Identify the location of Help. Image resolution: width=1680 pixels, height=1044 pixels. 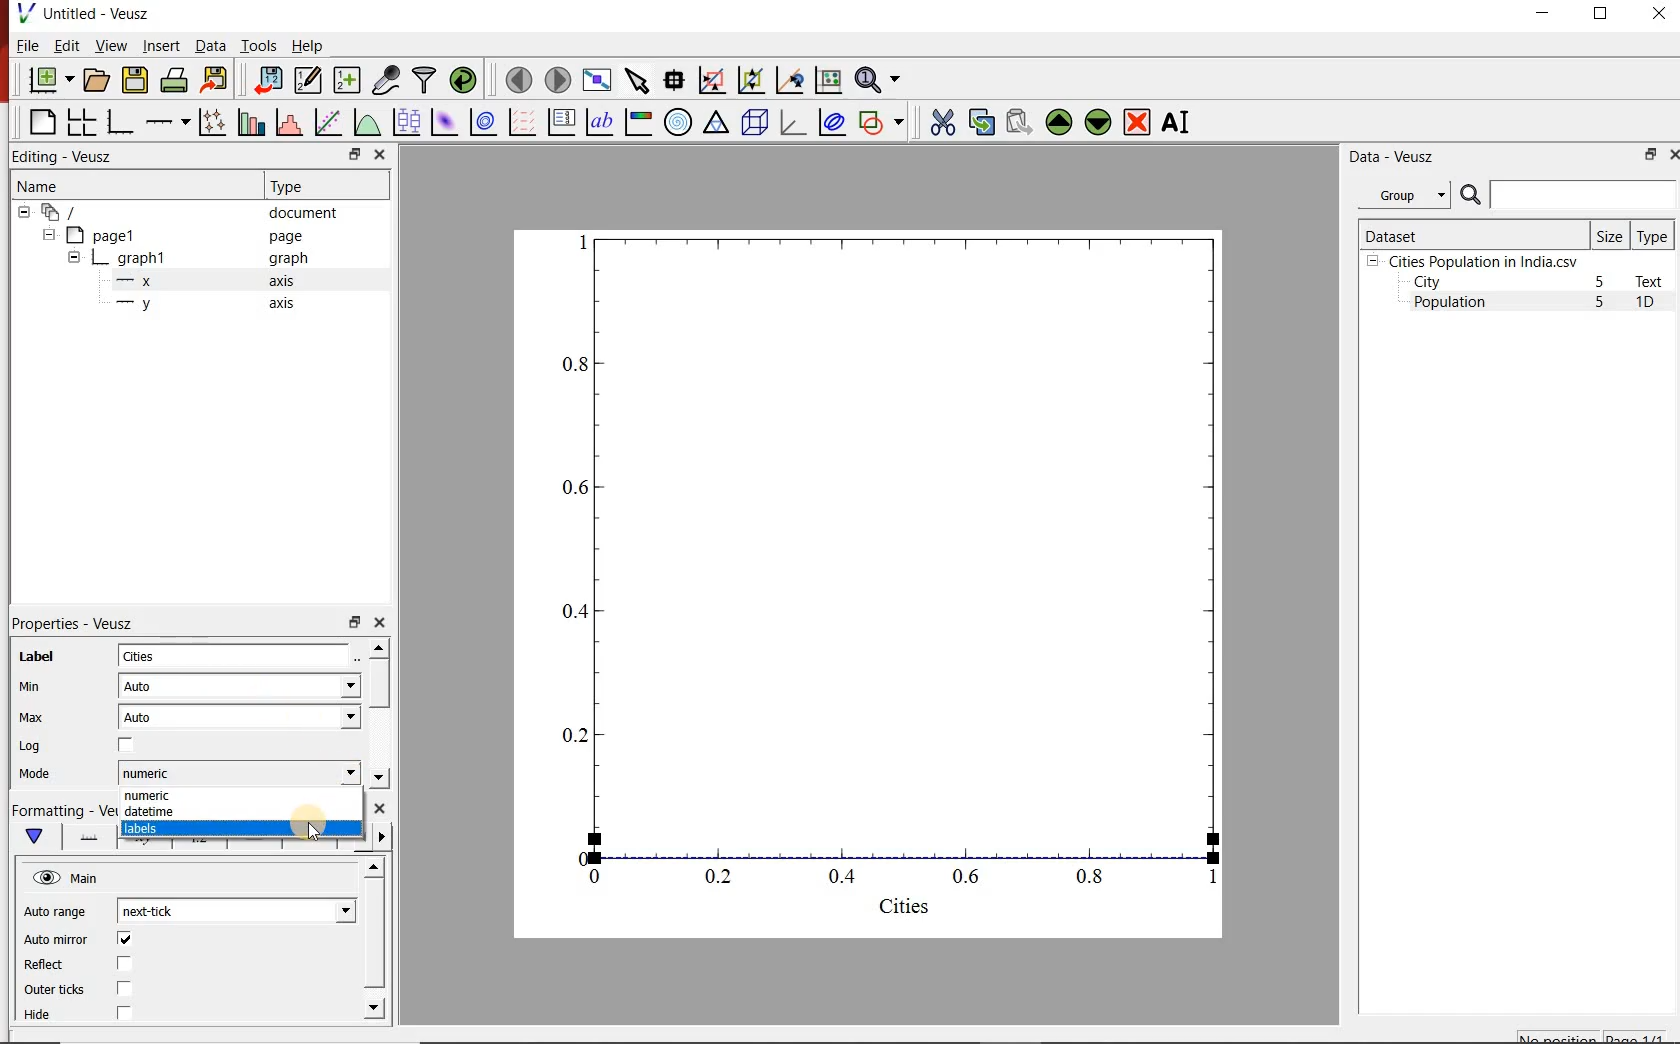
(309, 45).